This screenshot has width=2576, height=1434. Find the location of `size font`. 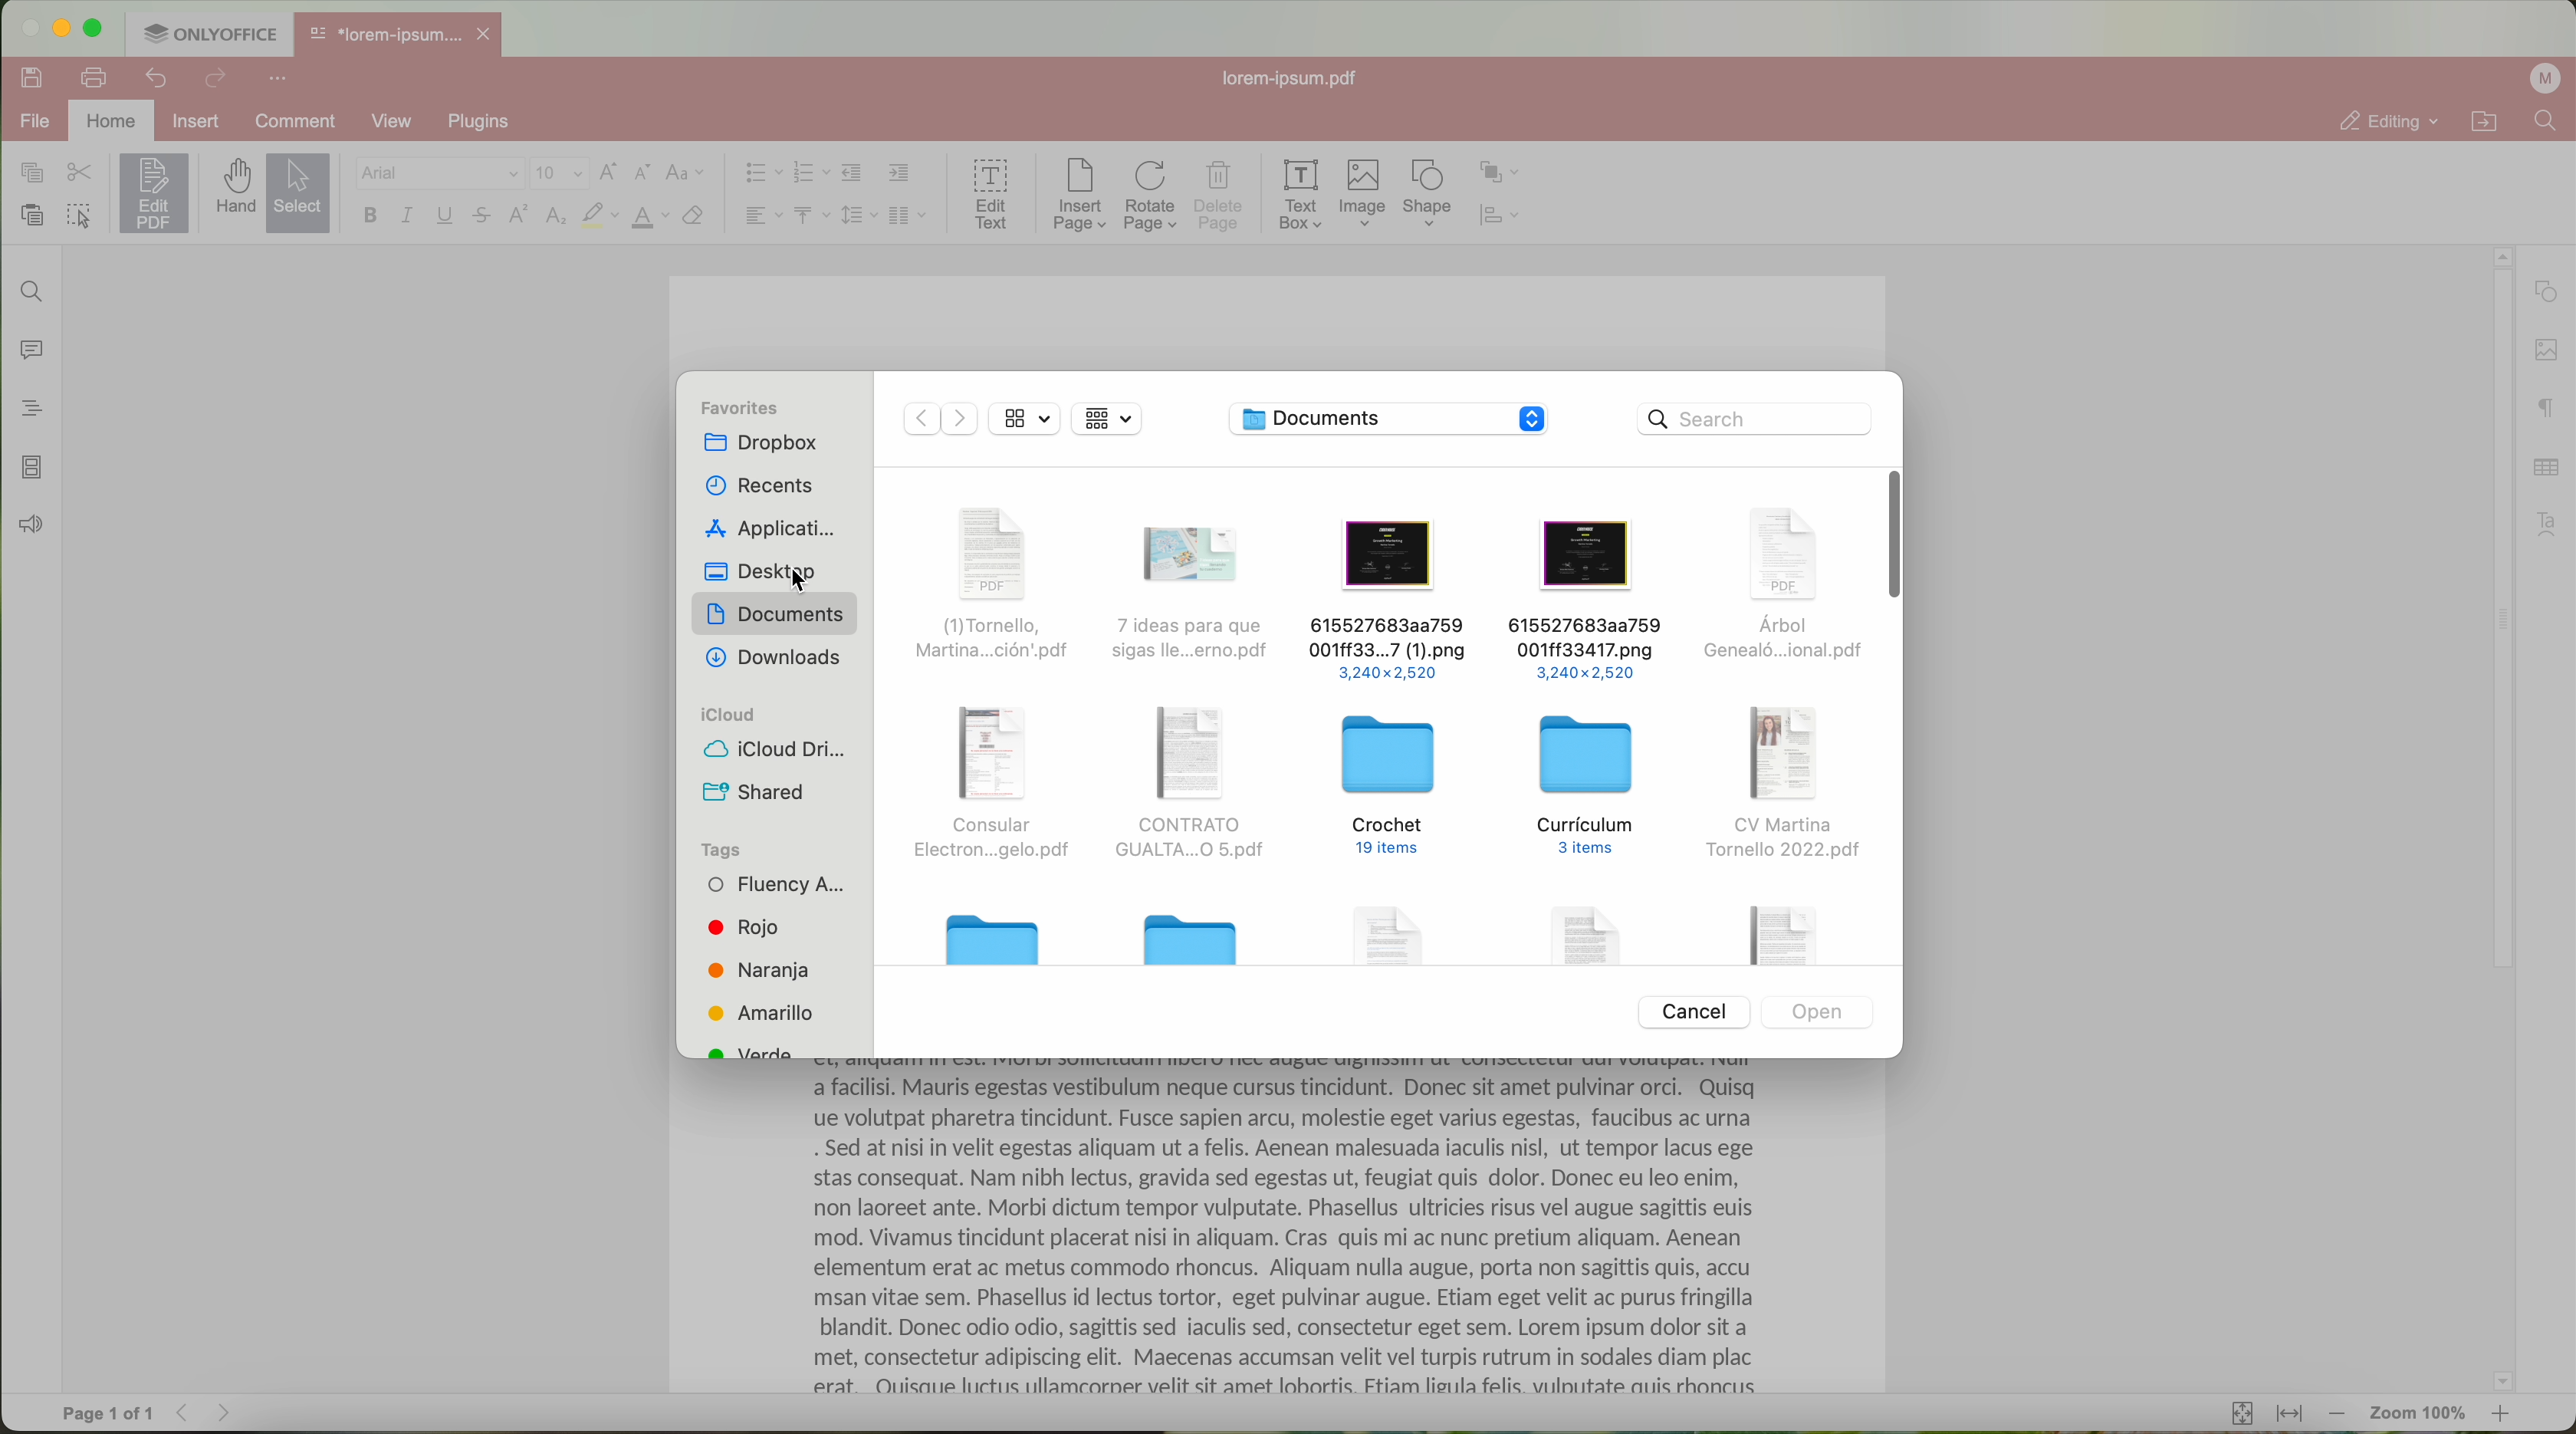

size font is located at coordinates (560, 174).